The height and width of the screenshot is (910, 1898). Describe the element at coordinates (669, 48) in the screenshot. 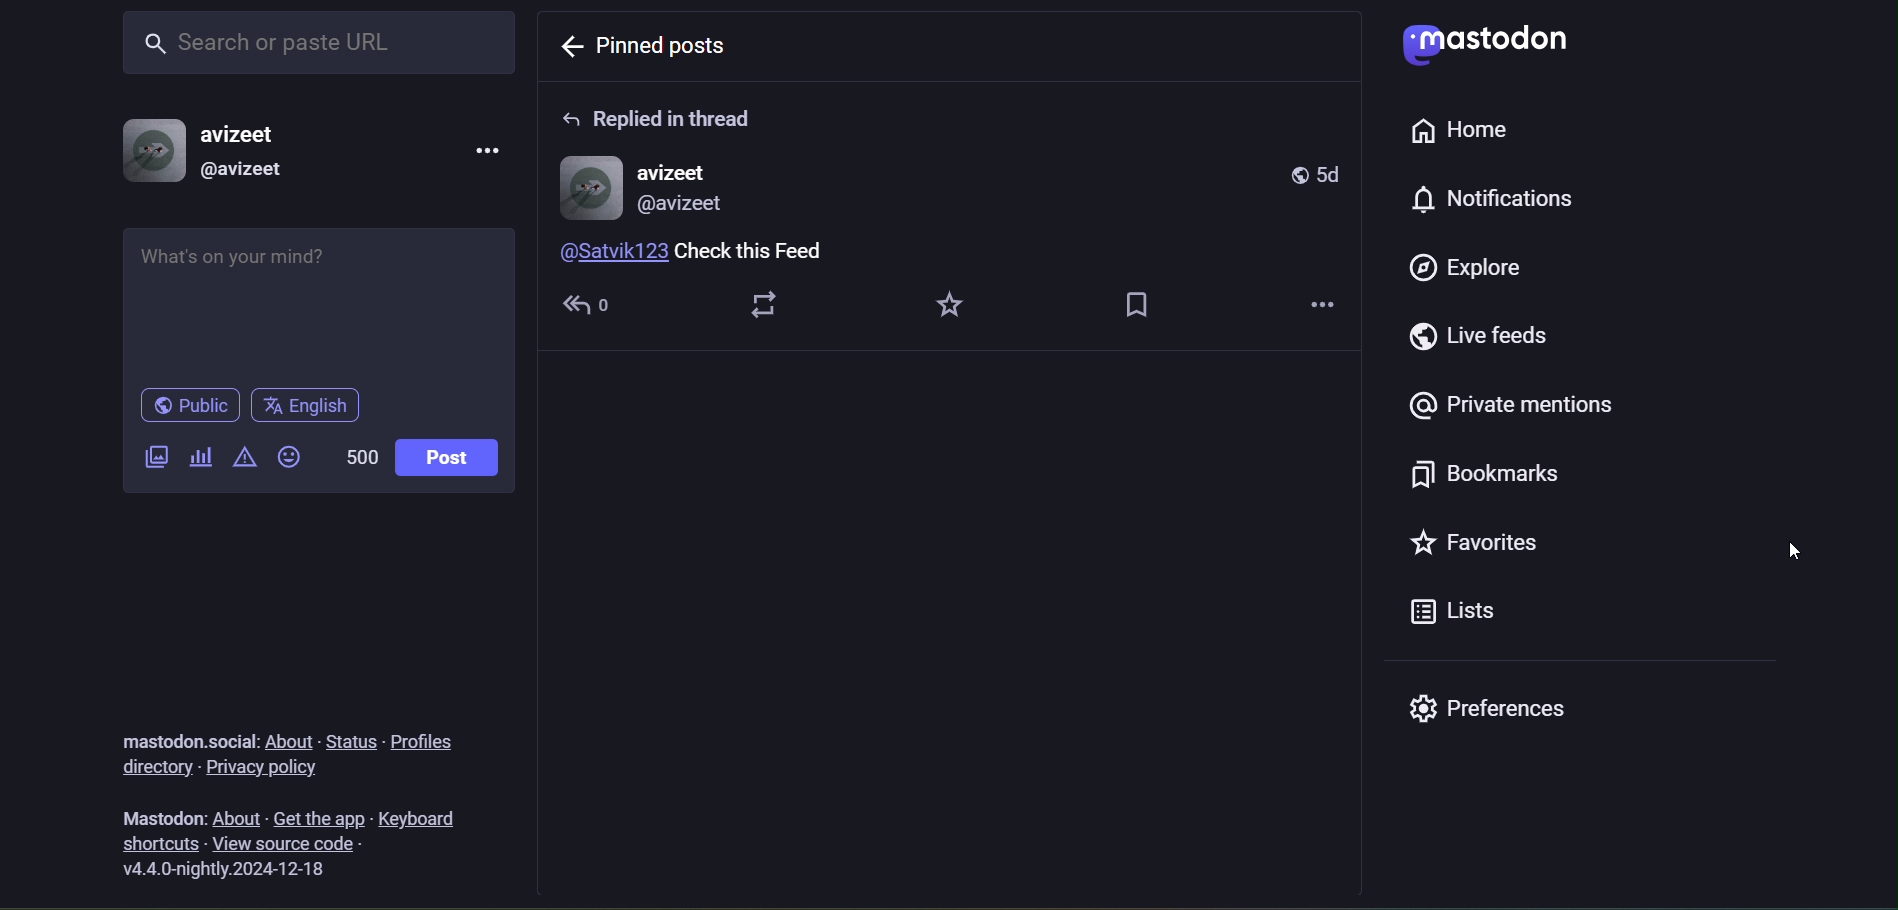

I see `Pinned post` at that location.